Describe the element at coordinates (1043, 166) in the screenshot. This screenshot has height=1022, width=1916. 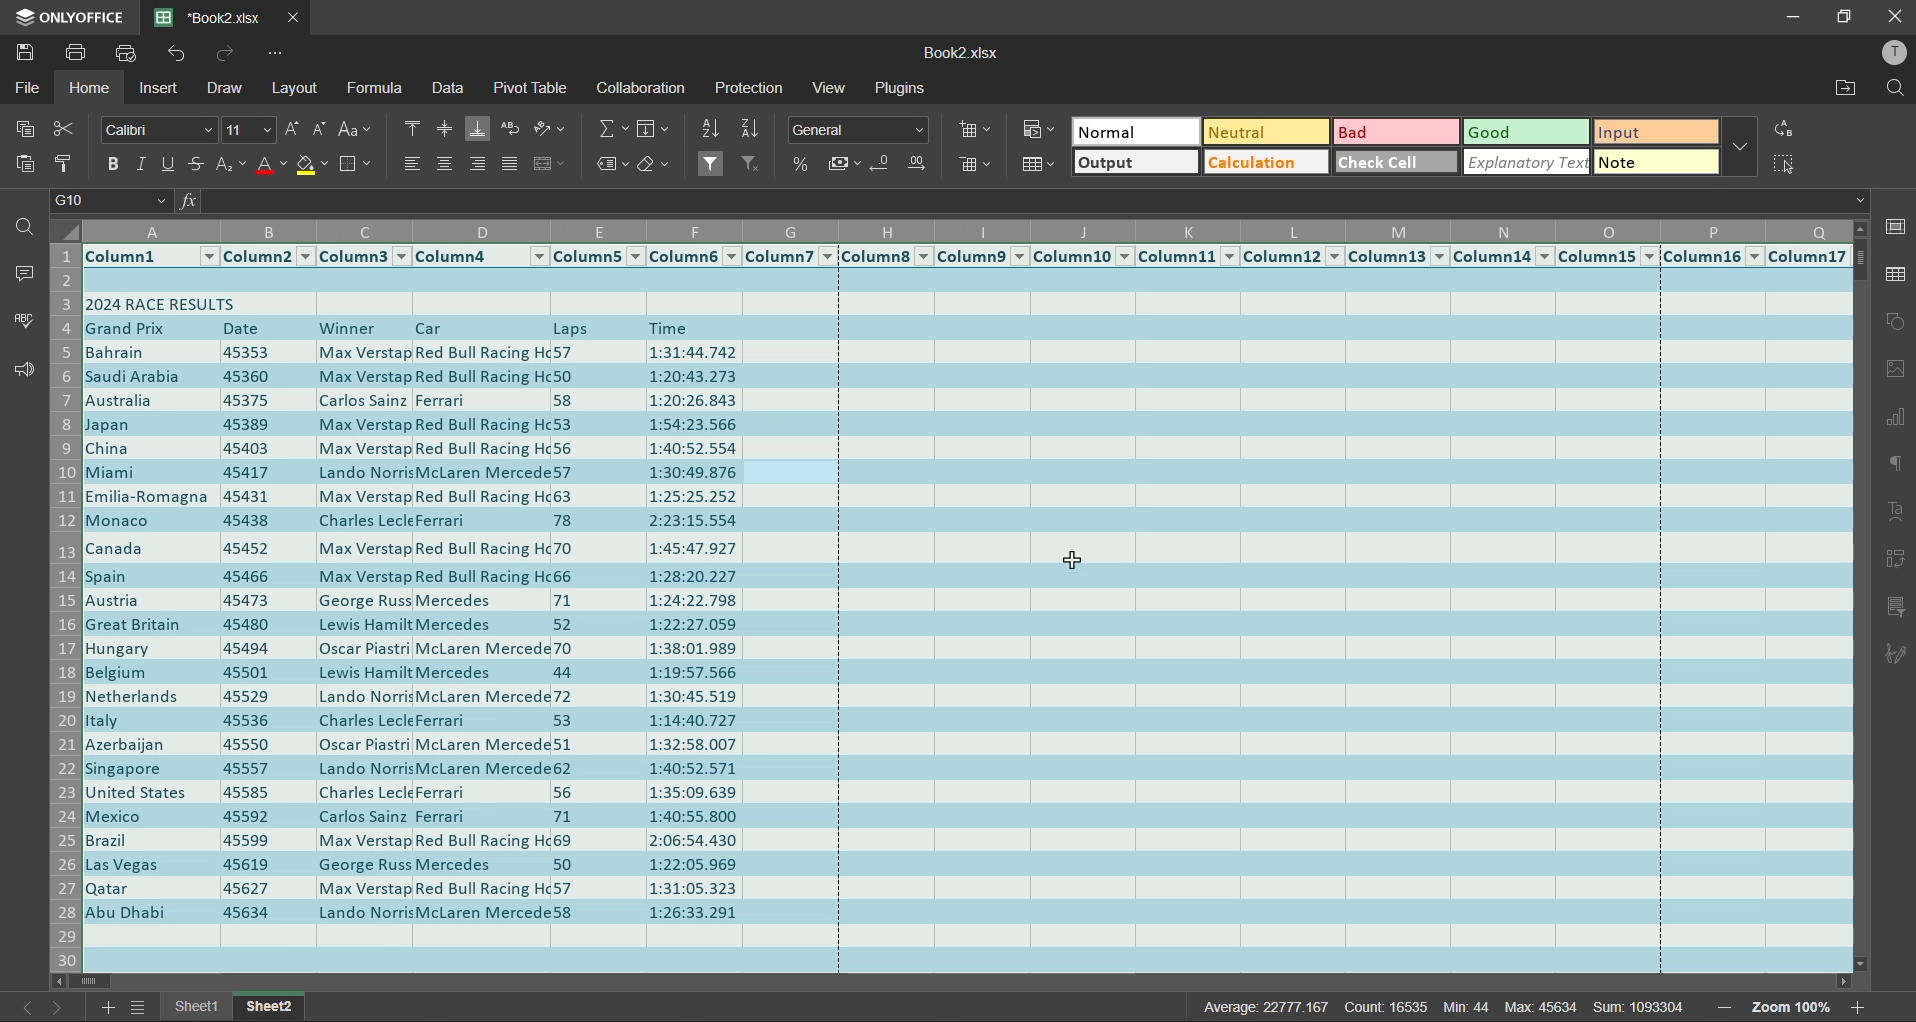
I see `format as table` at that location.